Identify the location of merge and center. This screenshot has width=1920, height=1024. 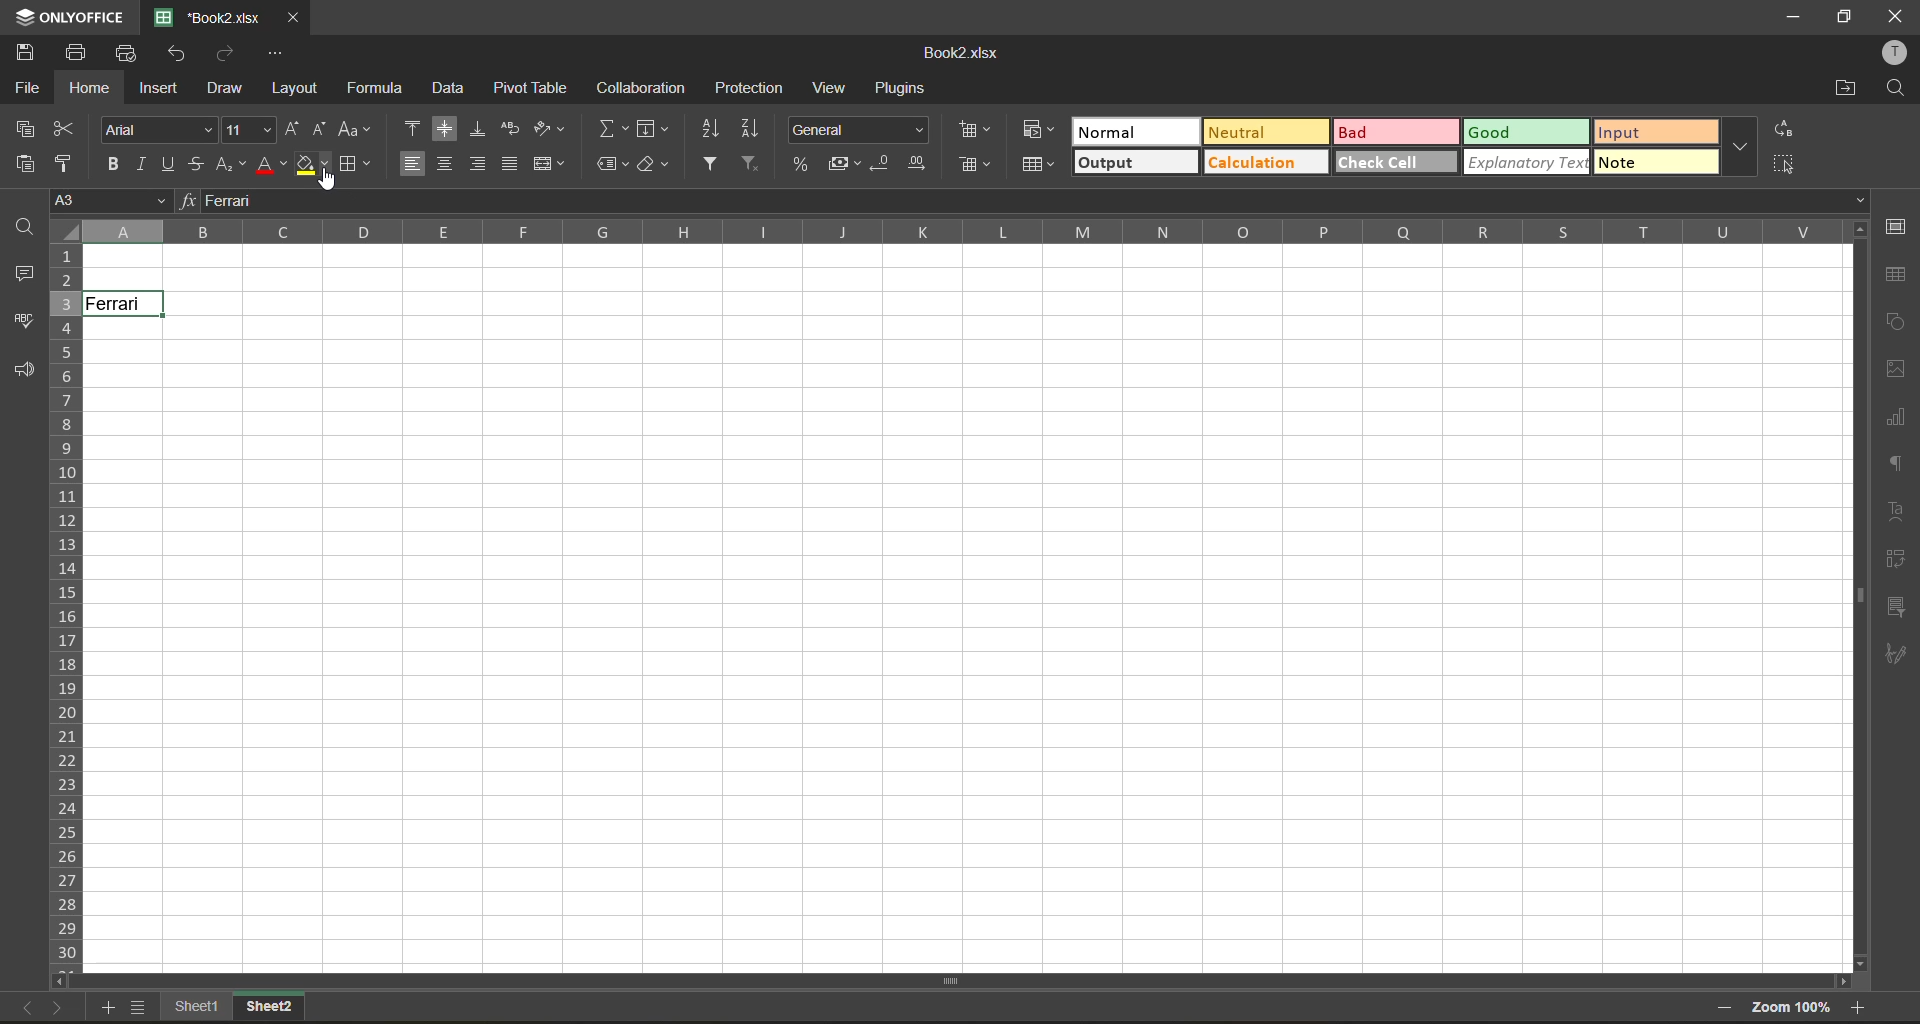
(547, 166).